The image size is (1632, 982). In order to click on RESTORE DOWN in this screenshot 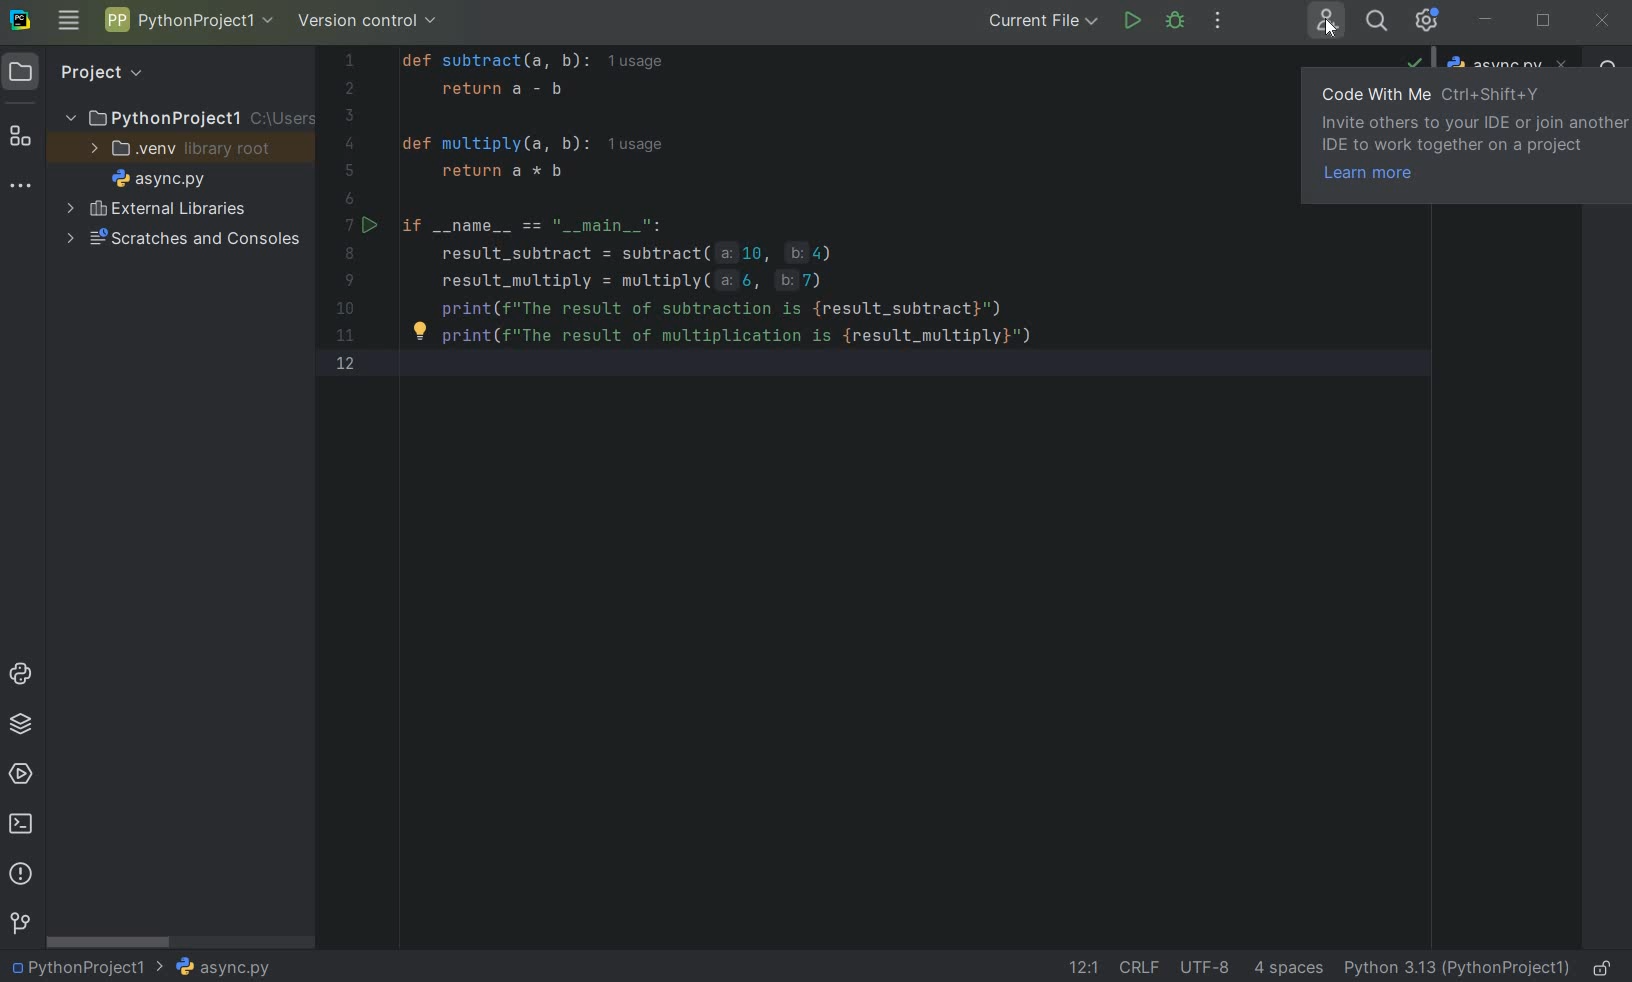, I will do `click(1544, 18)`.